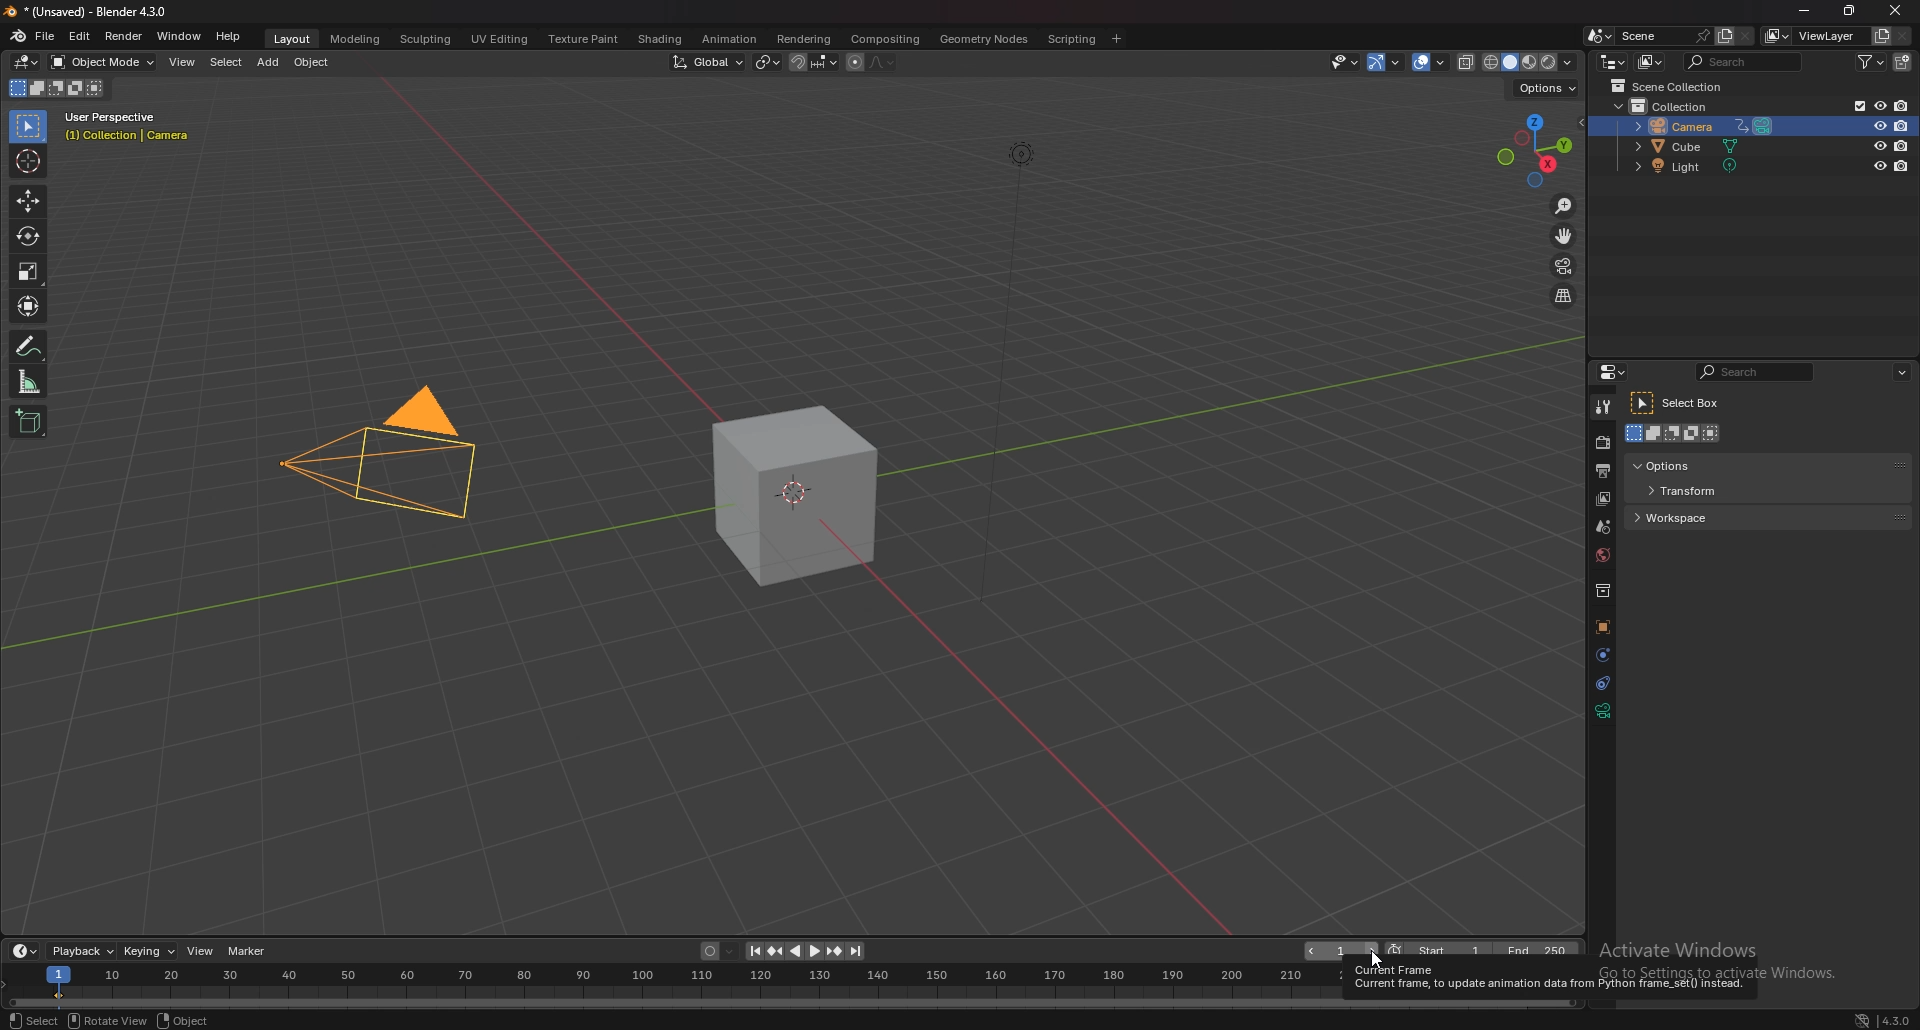 The width and height of the screenshot is (1920, 1030). I want to click on objects, so click(1602, 627).